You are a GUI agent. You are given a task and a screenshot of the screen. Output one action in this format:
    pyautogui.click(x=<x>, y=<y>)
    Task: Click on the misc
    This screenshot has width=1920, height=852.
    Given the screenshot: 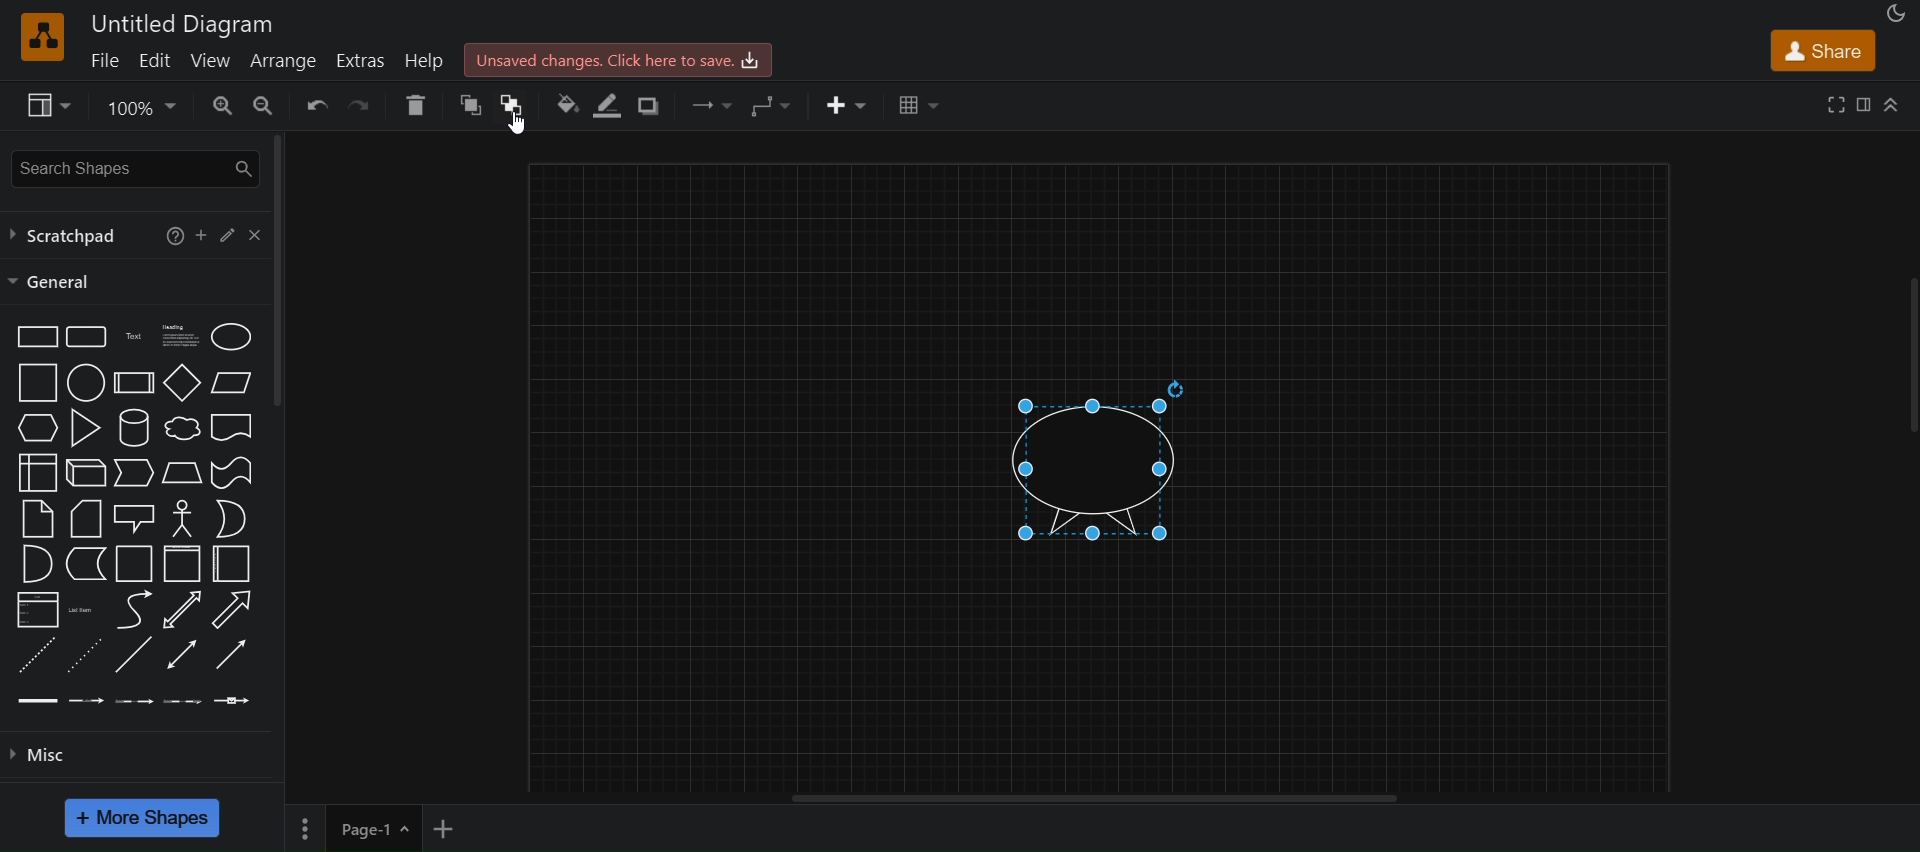 What is the action you would take?
    pyautogui.click(x=46, y=755)
    